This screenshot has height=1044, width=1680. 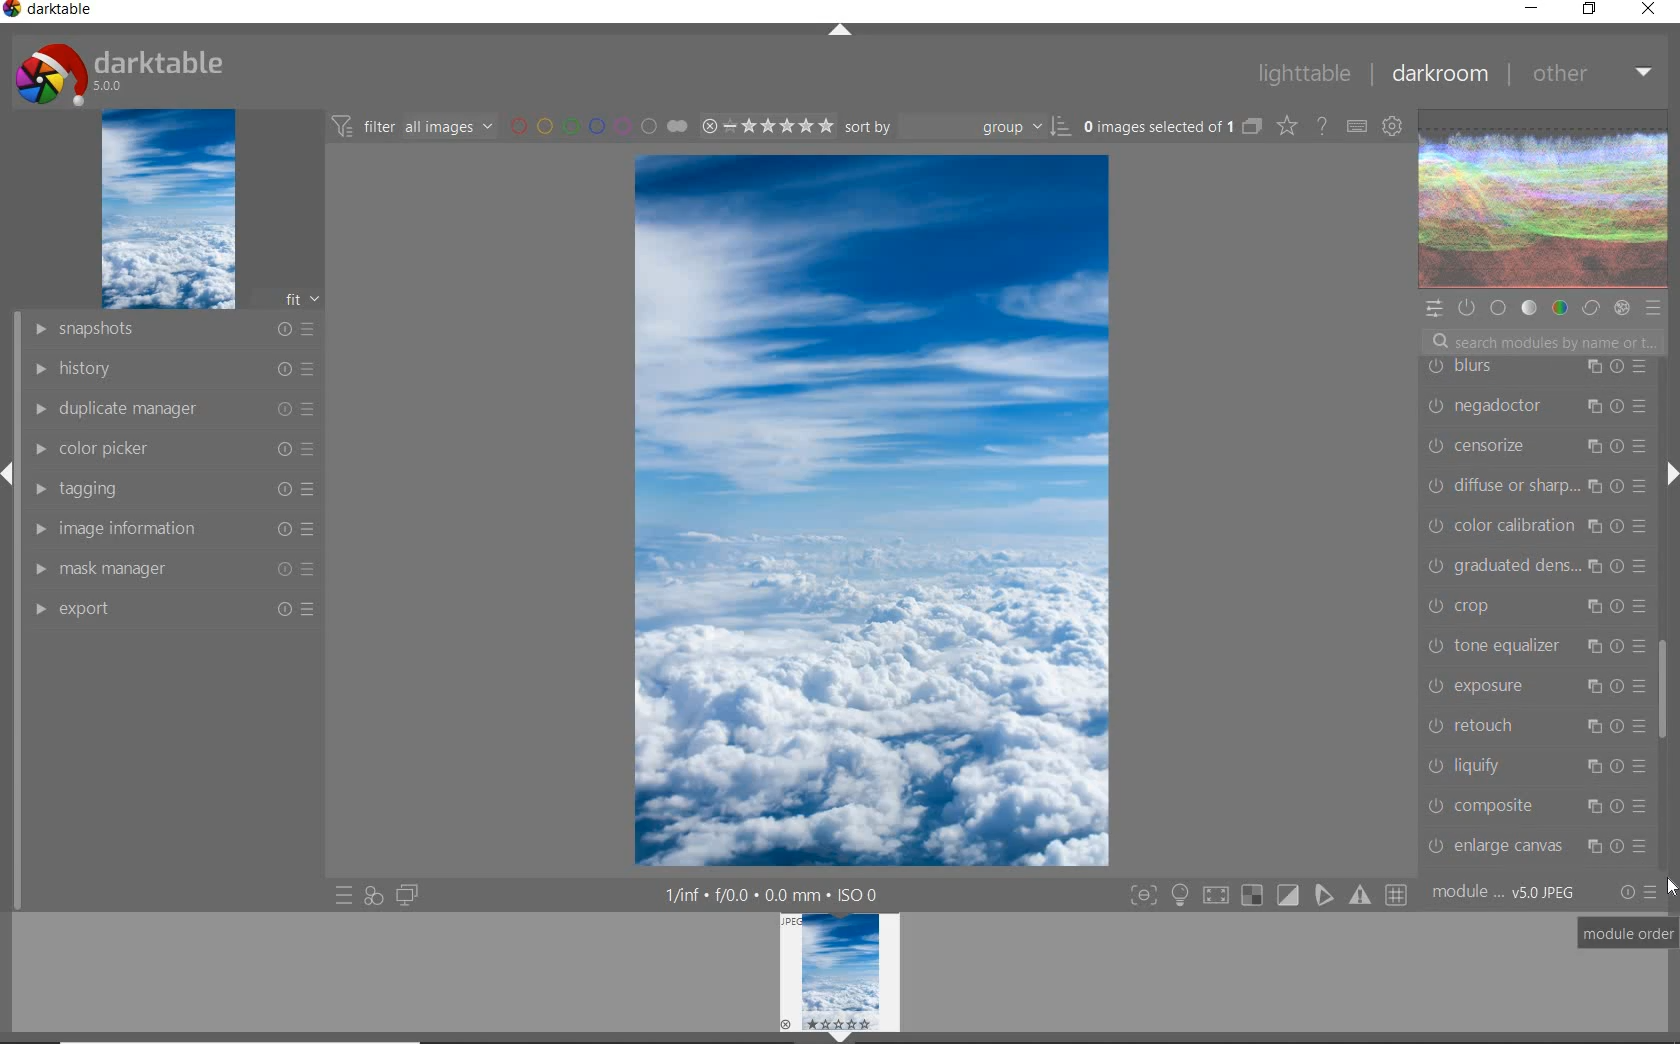 What do you see at coordinates (1156, 125) in the screenshot?
I see `0 images selected of` at bounding box center [1156, 125].